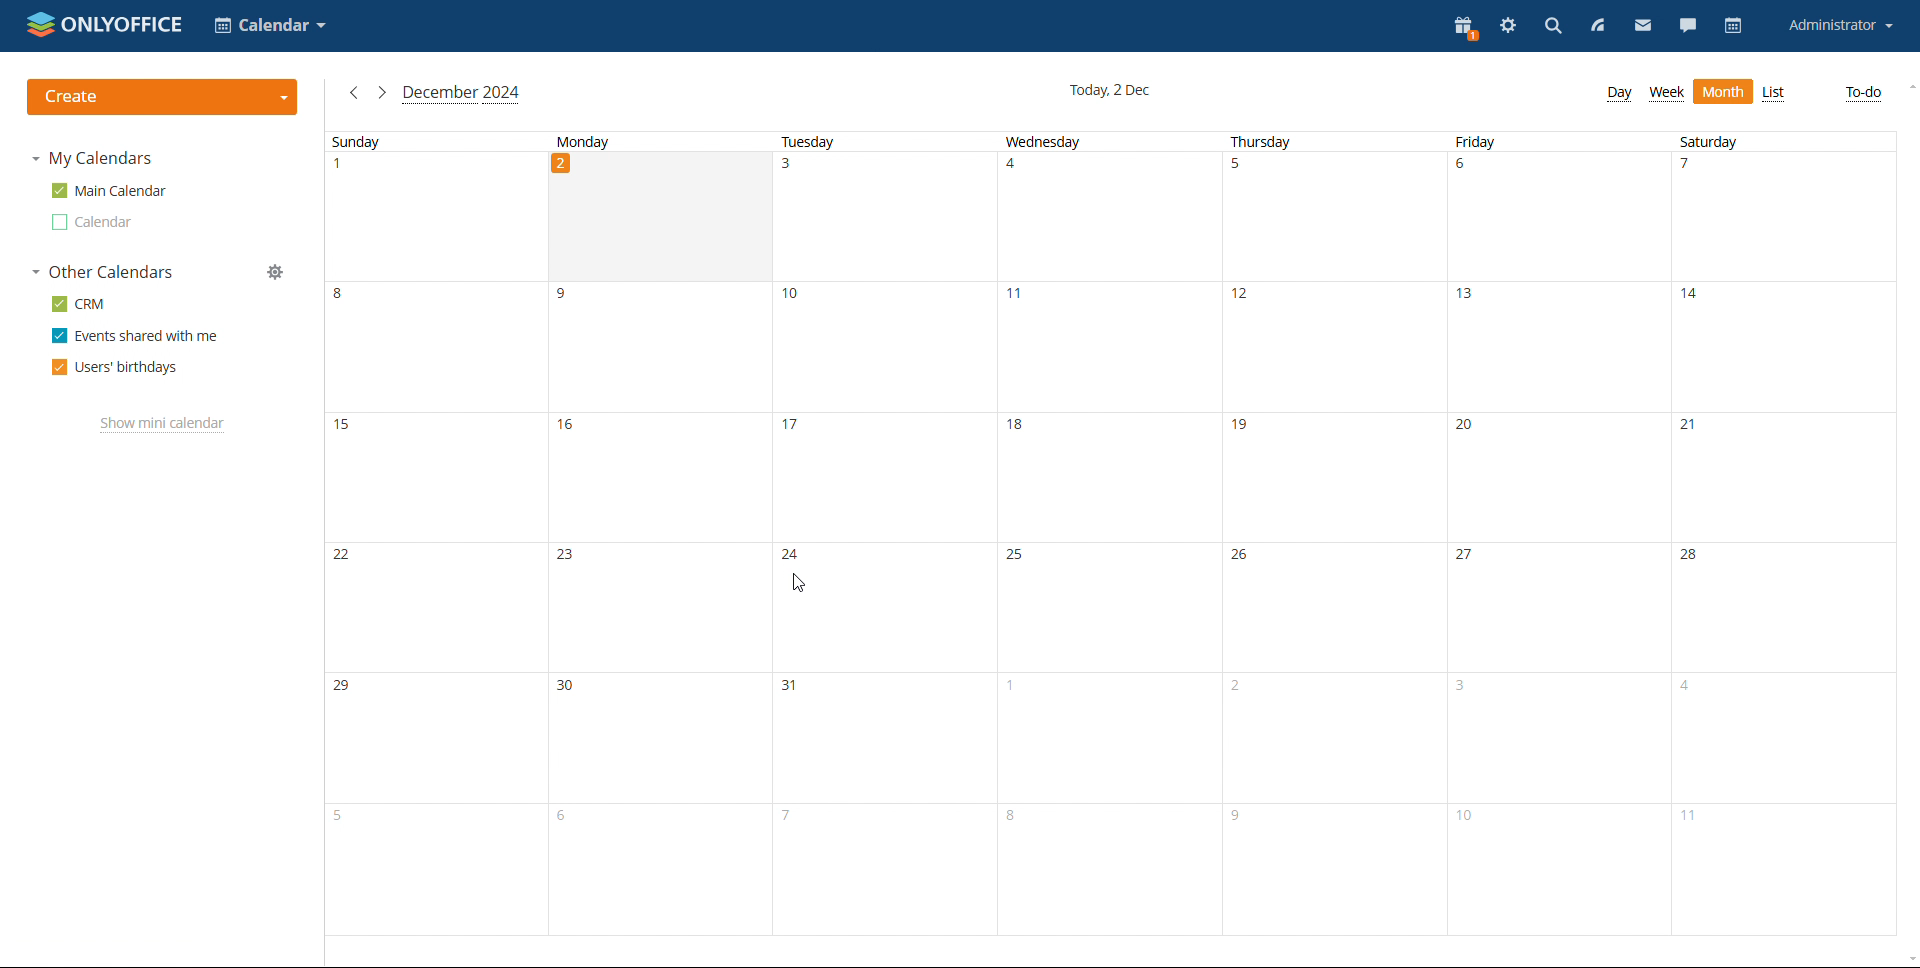  I want to click on settings, so click(1508, 28).